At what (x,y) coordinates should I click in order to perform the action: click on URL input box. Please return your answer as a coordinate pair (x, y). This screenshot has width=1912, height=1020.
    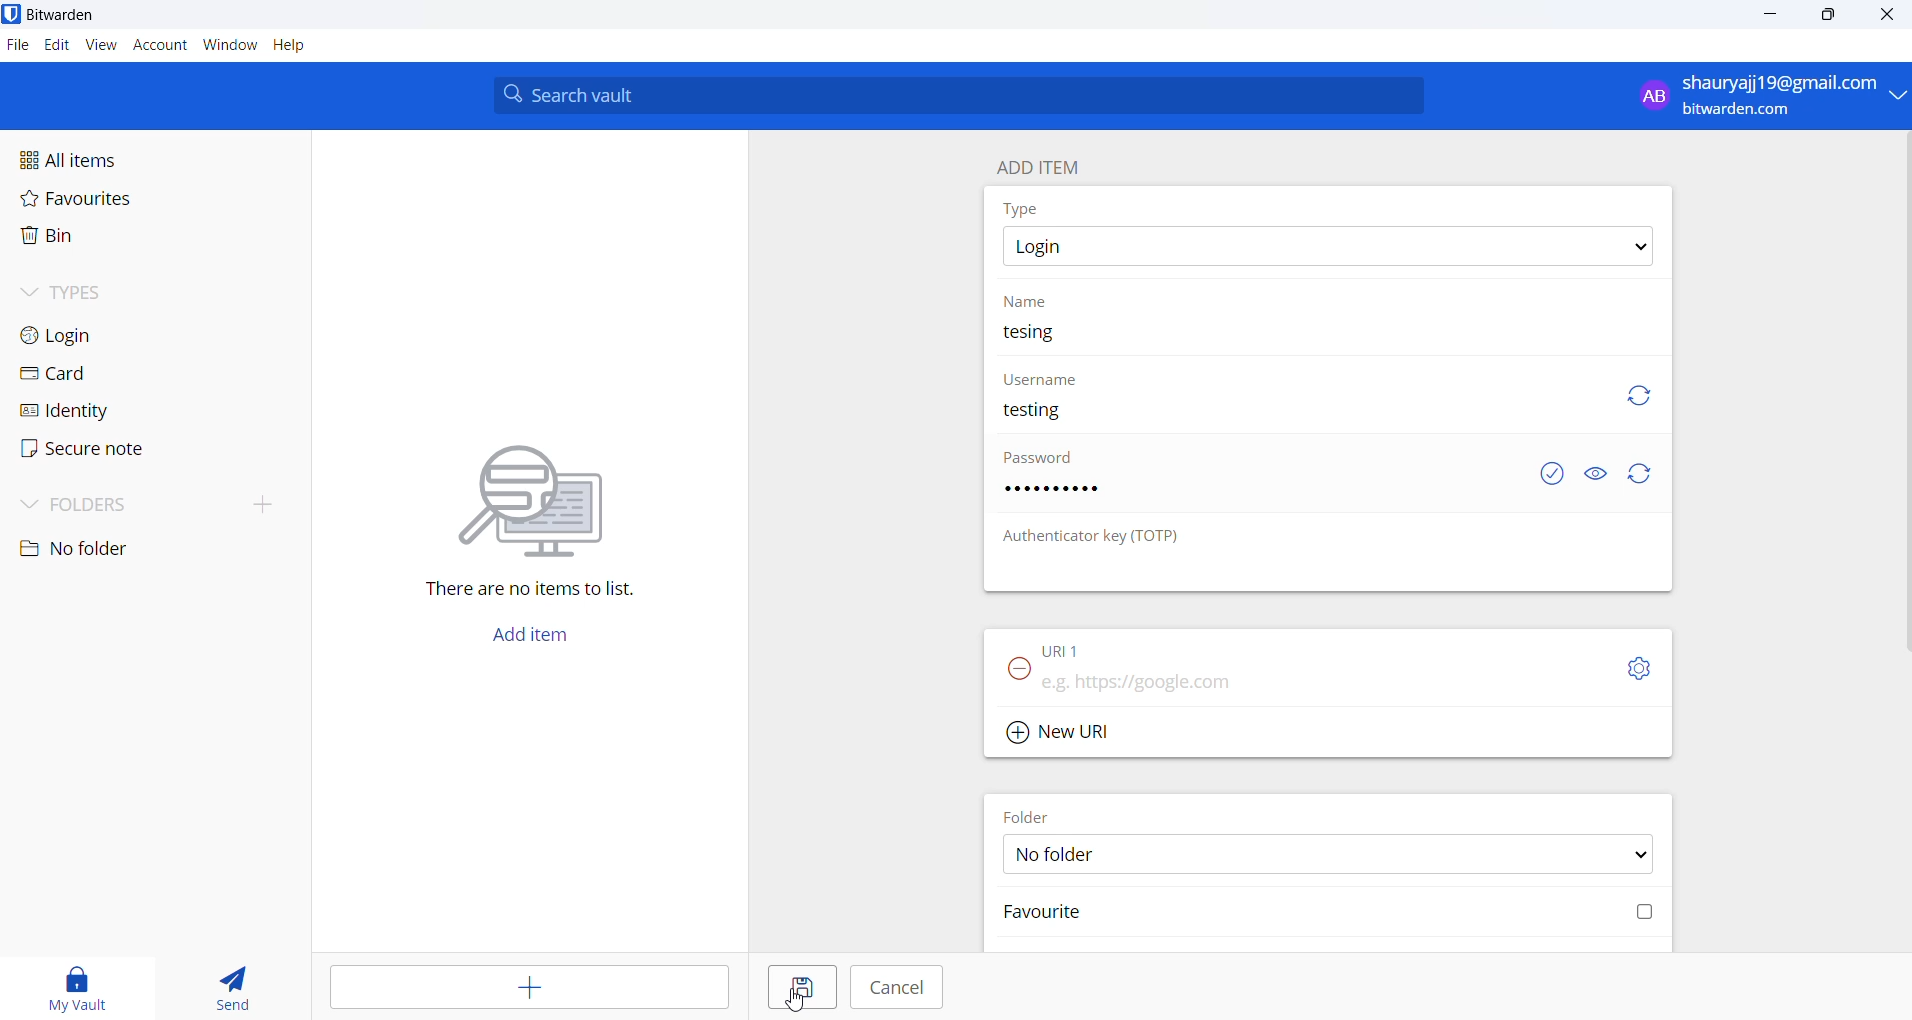
    Looking at the image, I should click on (1312, 680).